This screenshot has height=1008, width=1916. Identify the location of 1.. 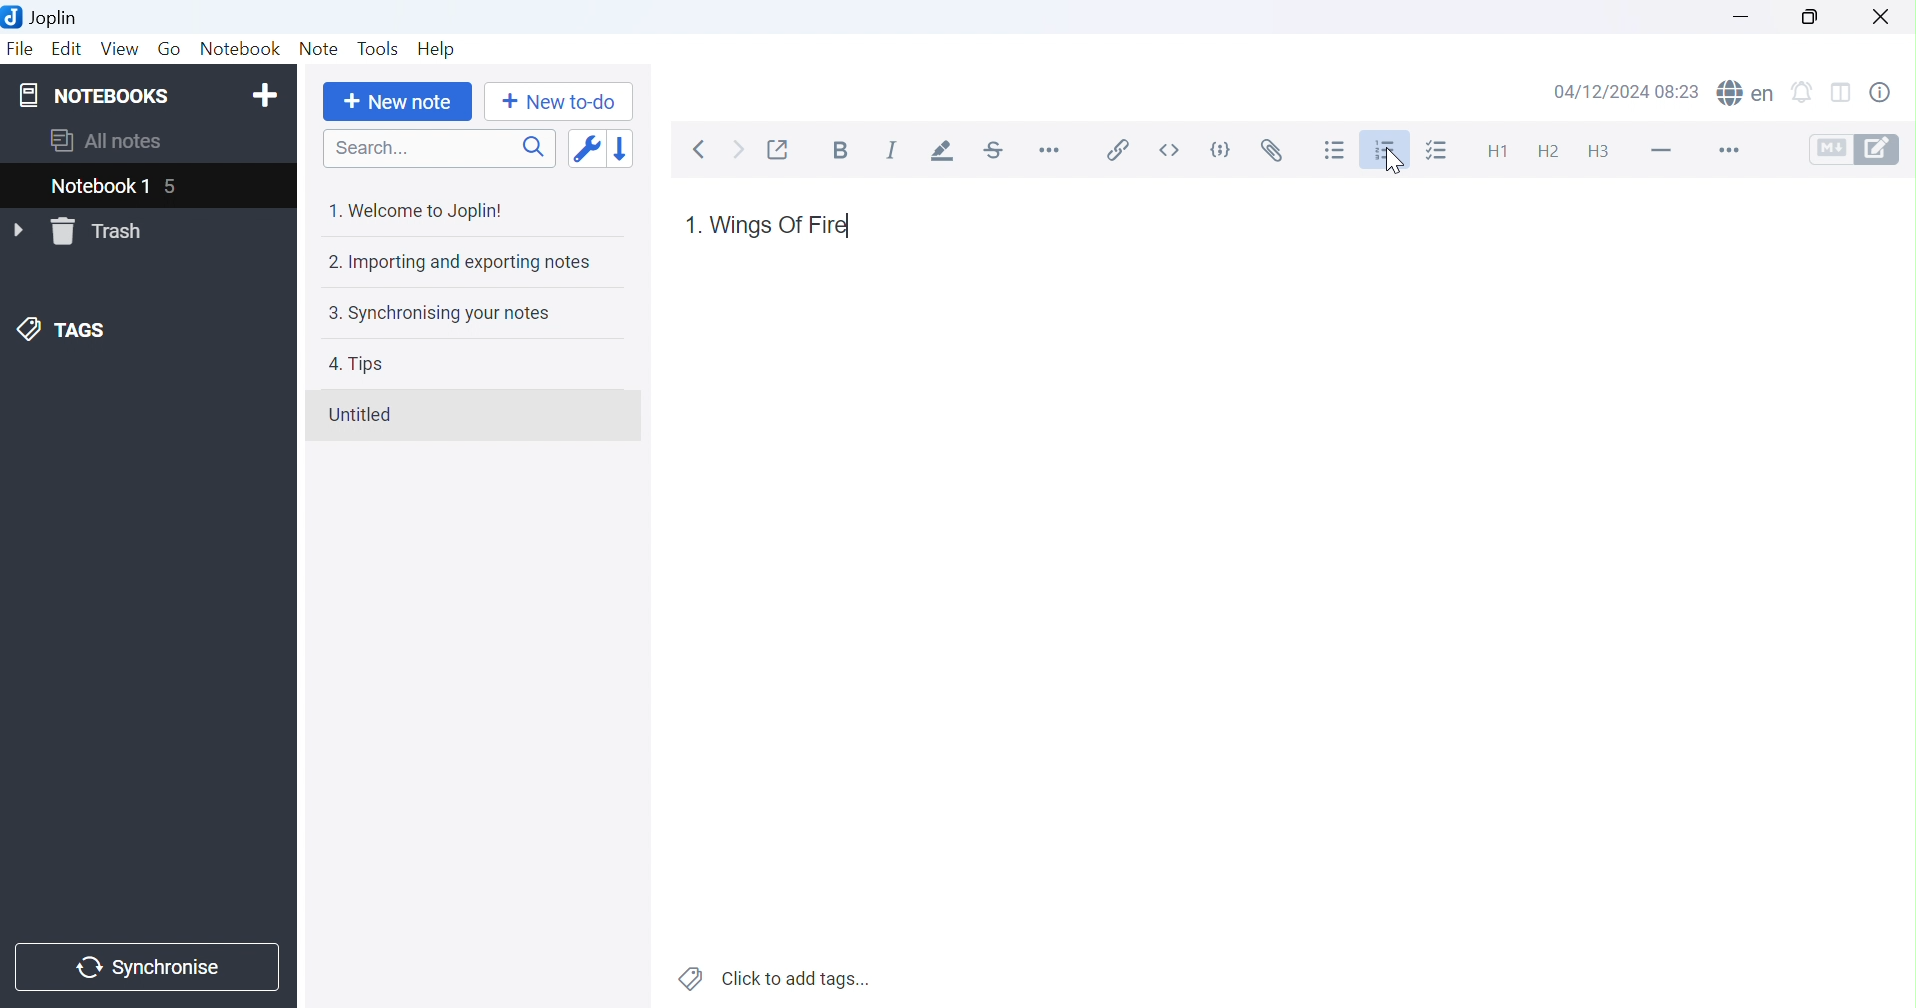
(690, 225).